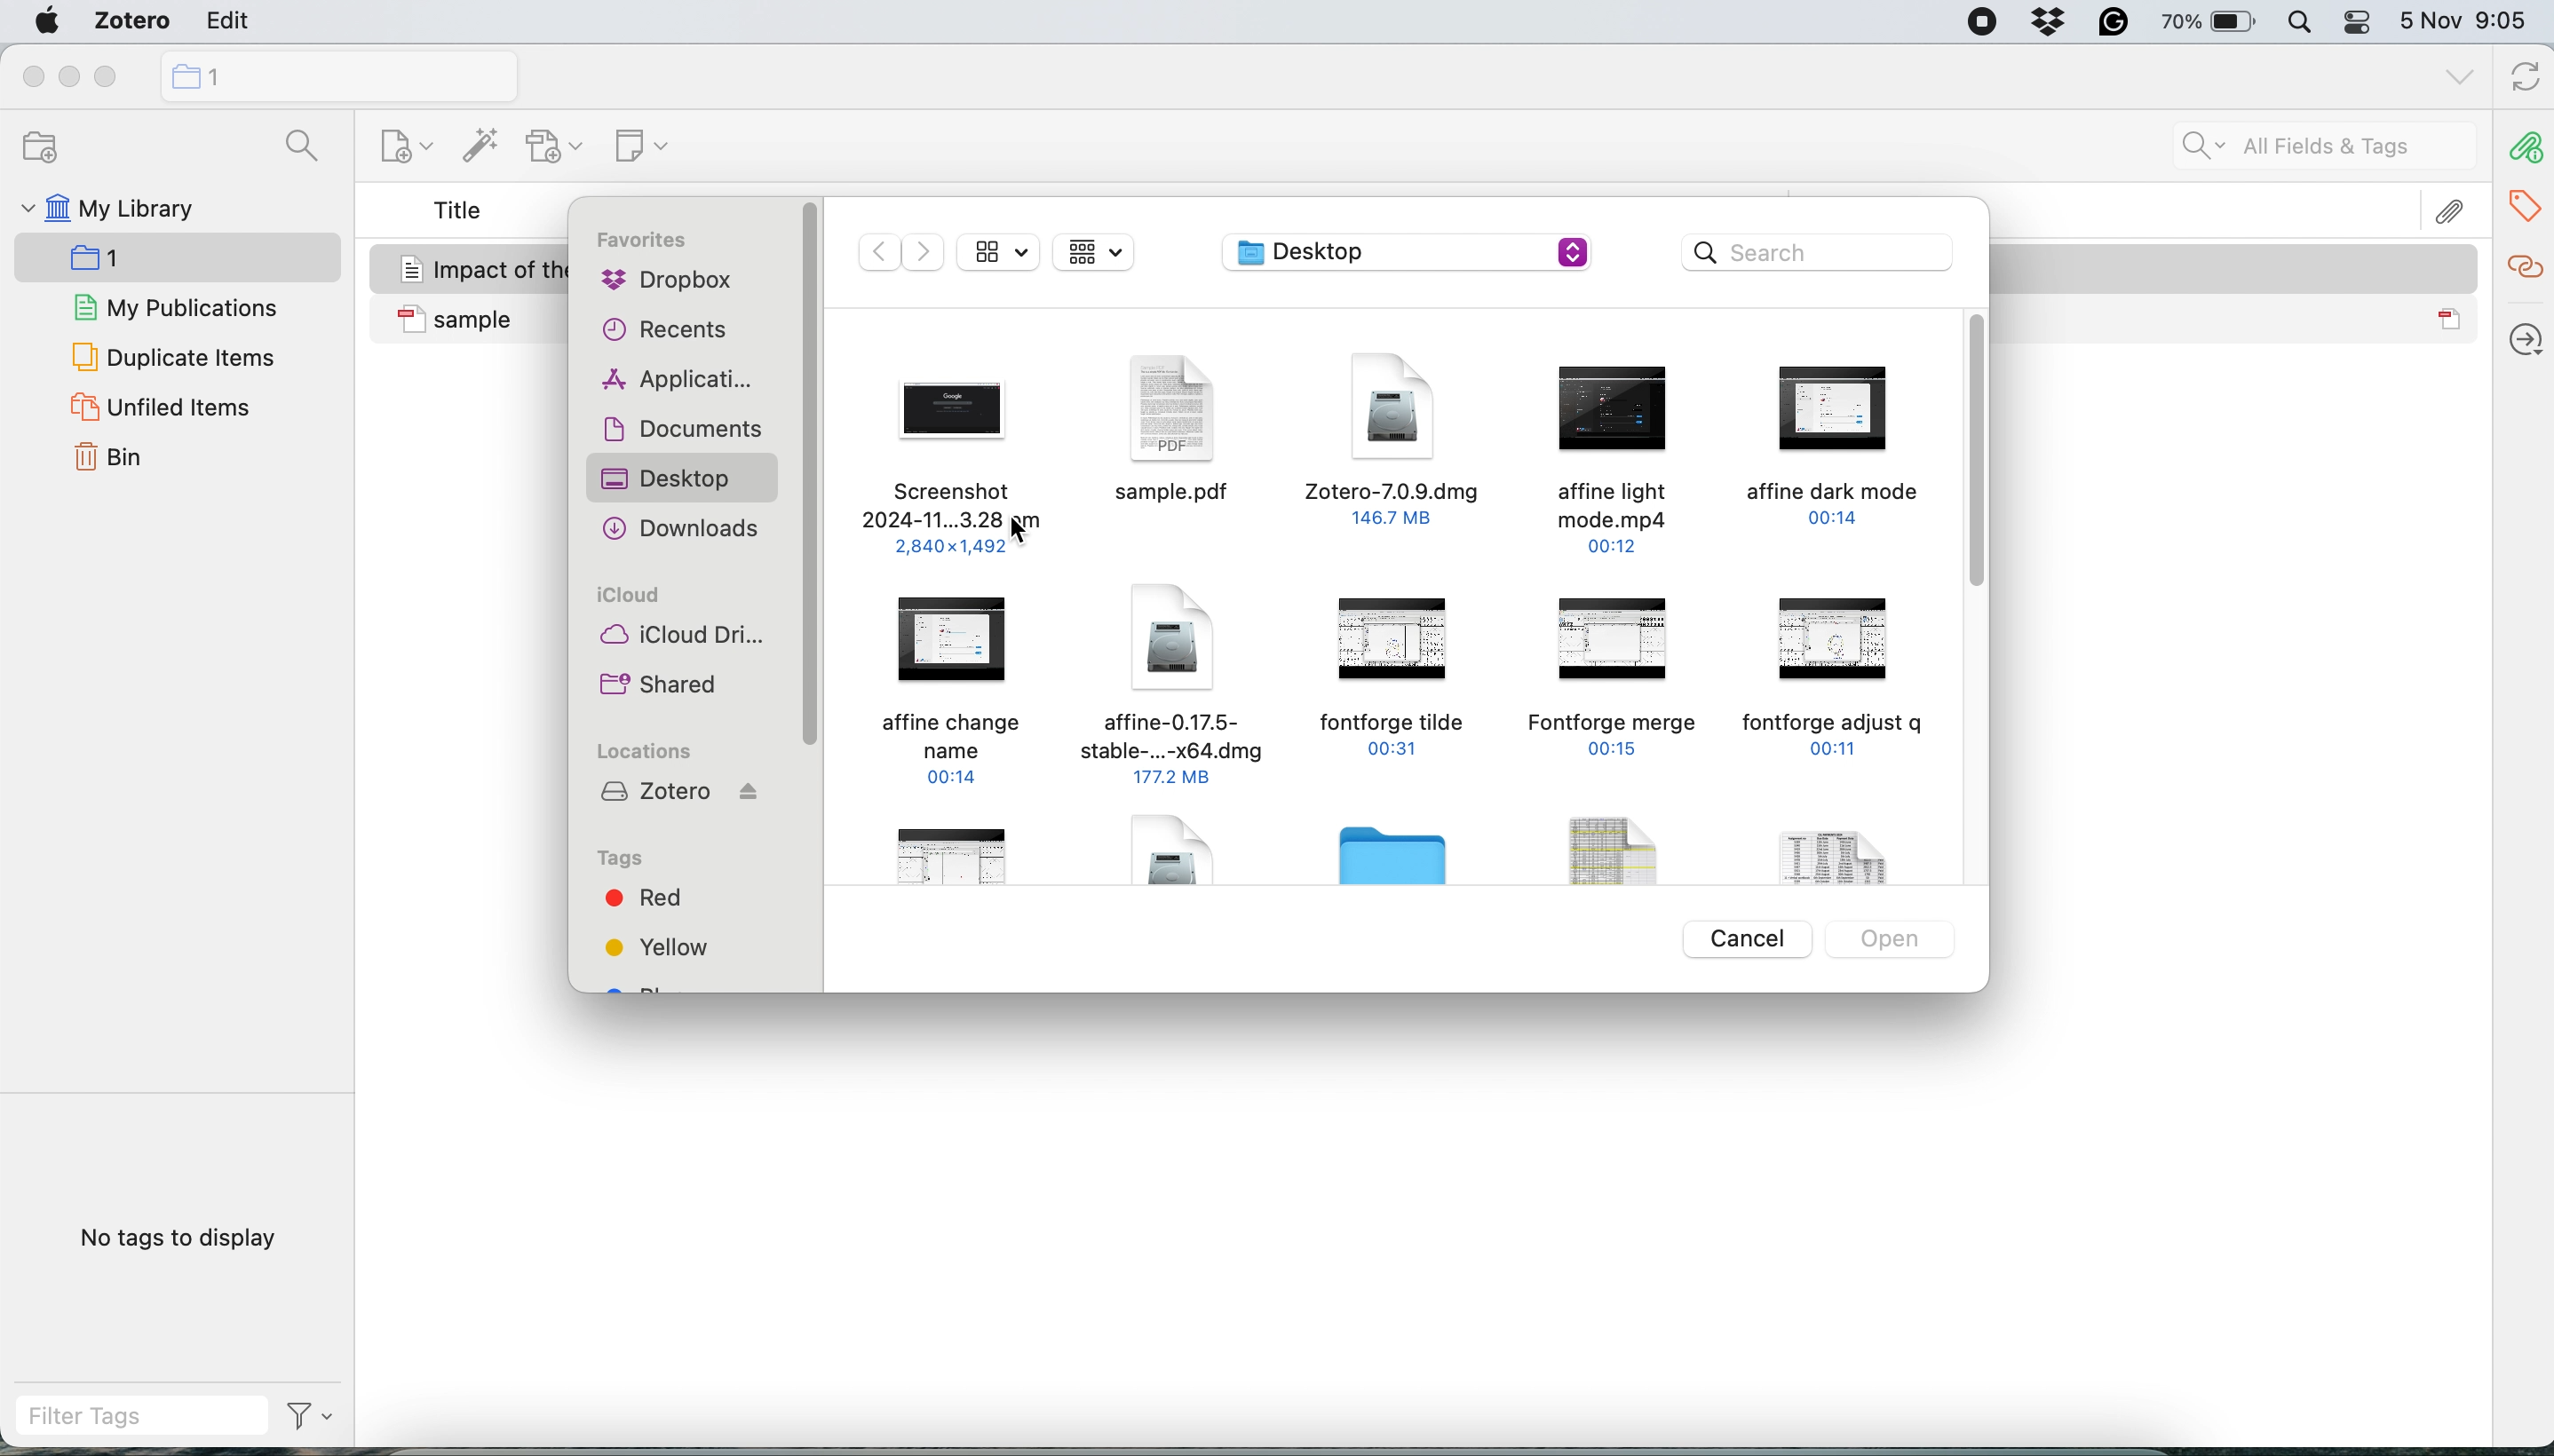 The width and height of the screenshot is (2554, 1456). I want to click on screen recorder, so click(1967, 24).